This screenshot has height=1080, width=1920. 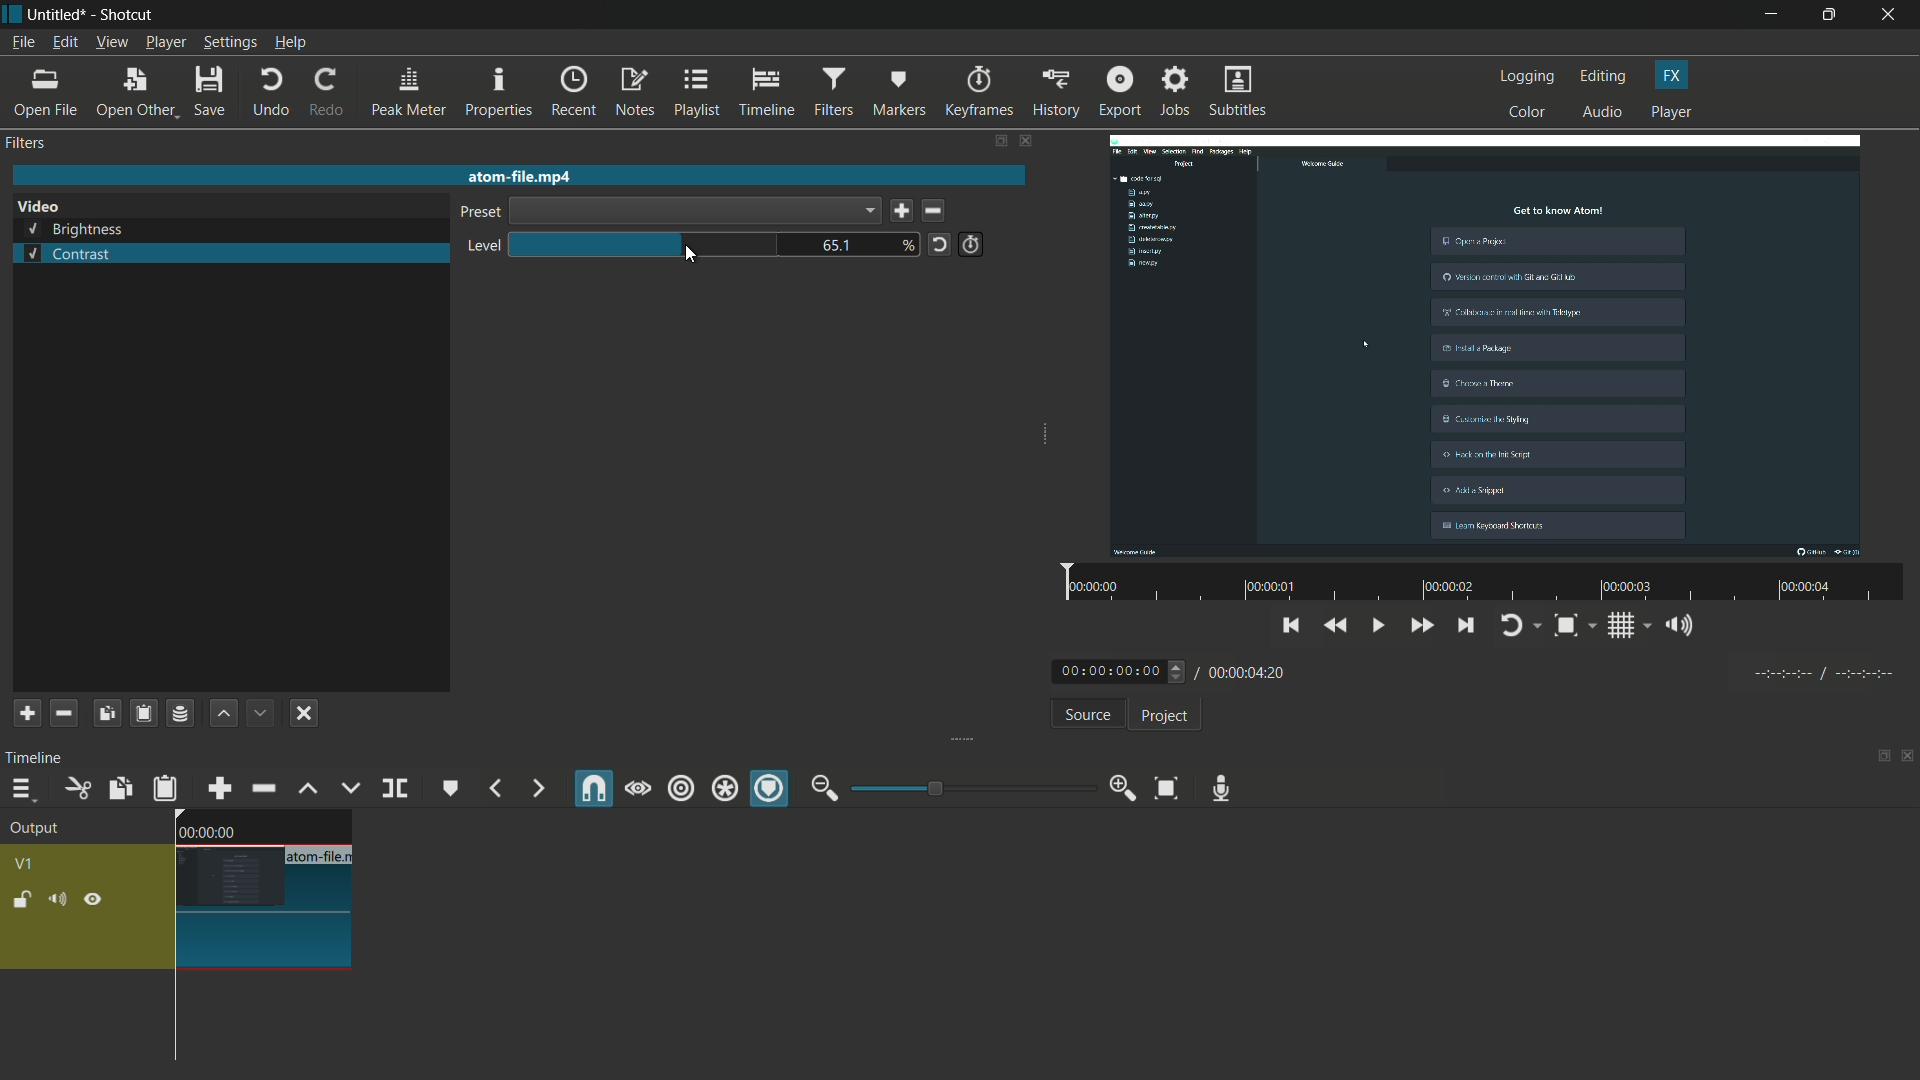 What do you see at coordinates (680, 789) in the screenshot?
I see `ripple` at bounding box center [680, 789].